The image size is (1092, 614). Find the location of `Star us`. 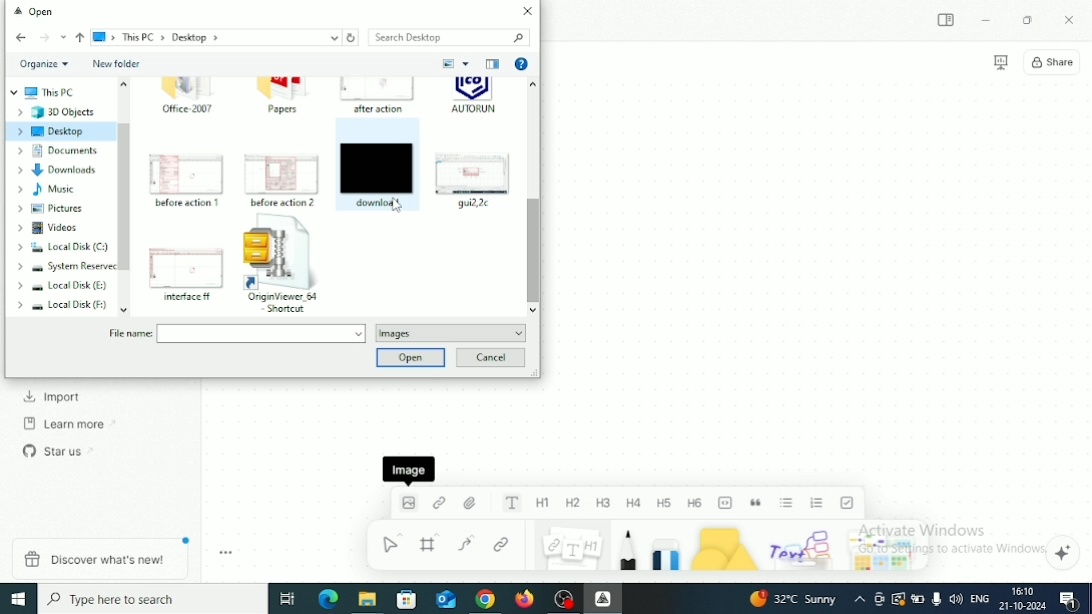

Star us is located at coordinates (57, 450).